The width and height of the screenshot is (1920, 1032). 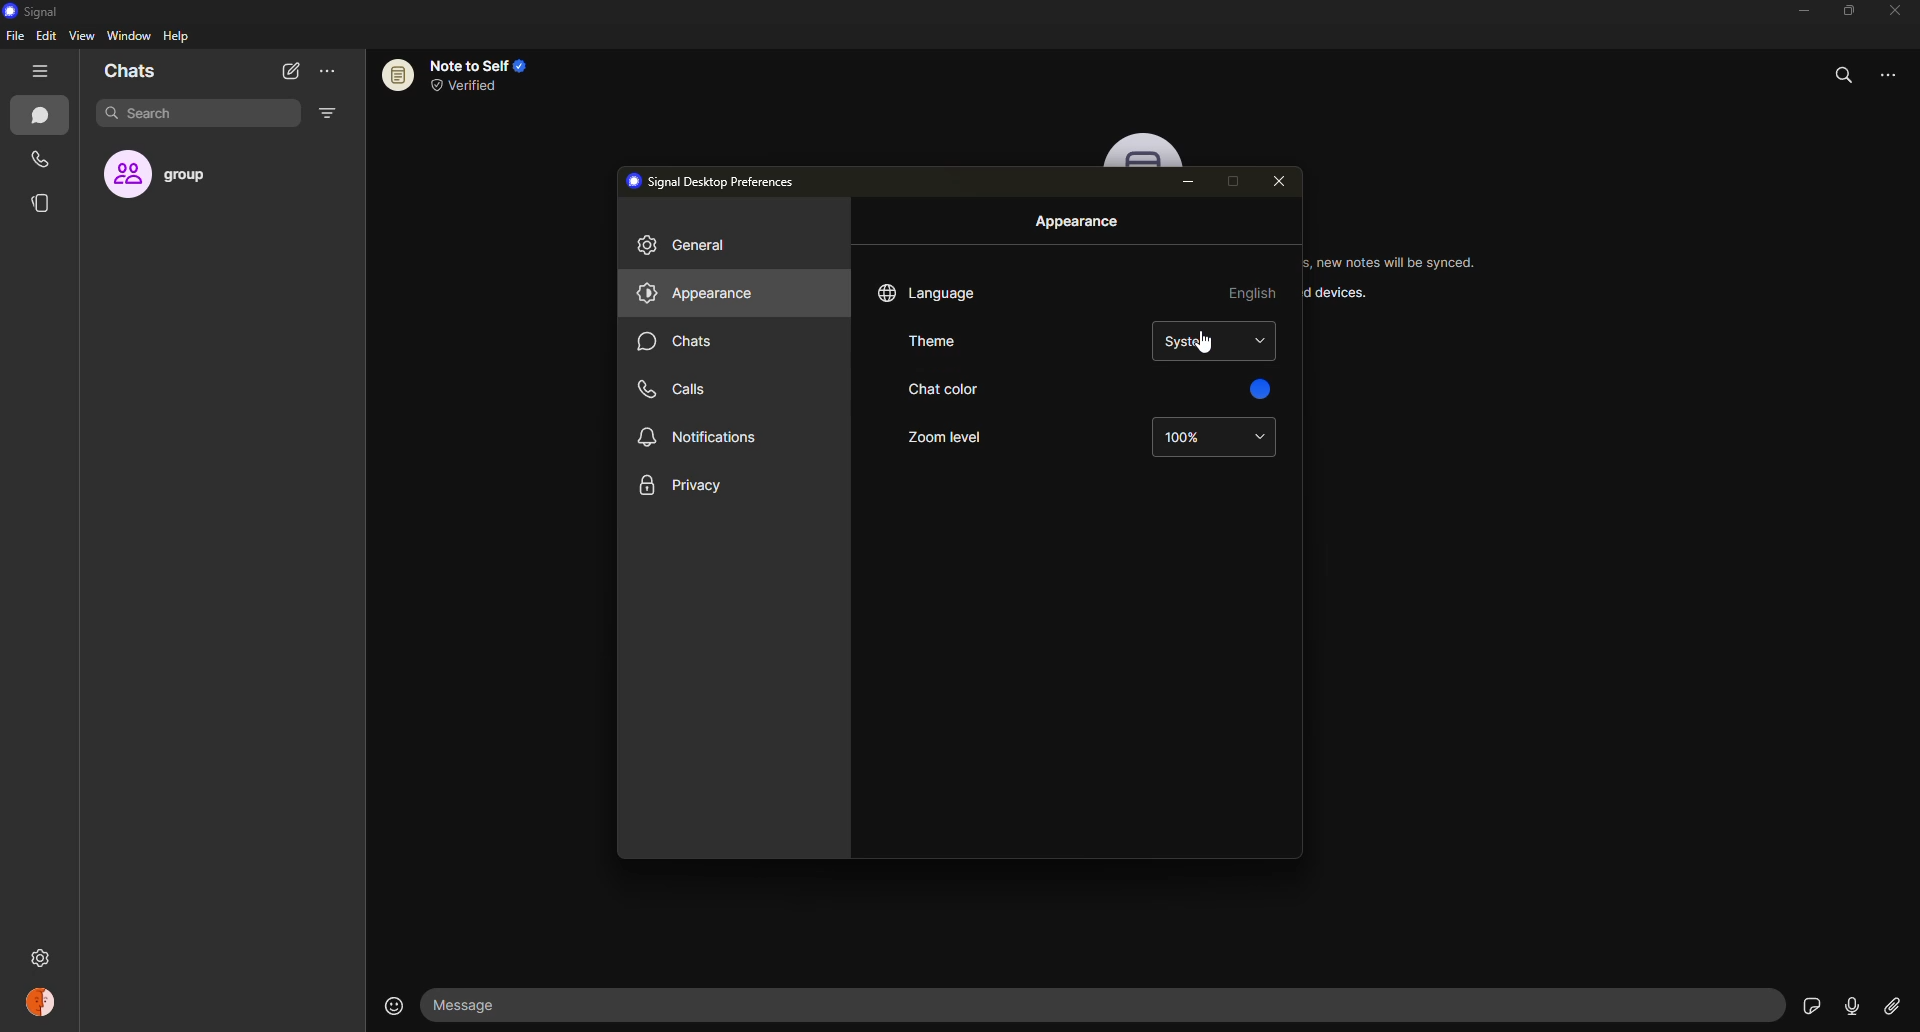 I want to click on view, so click(x=81, y=35).